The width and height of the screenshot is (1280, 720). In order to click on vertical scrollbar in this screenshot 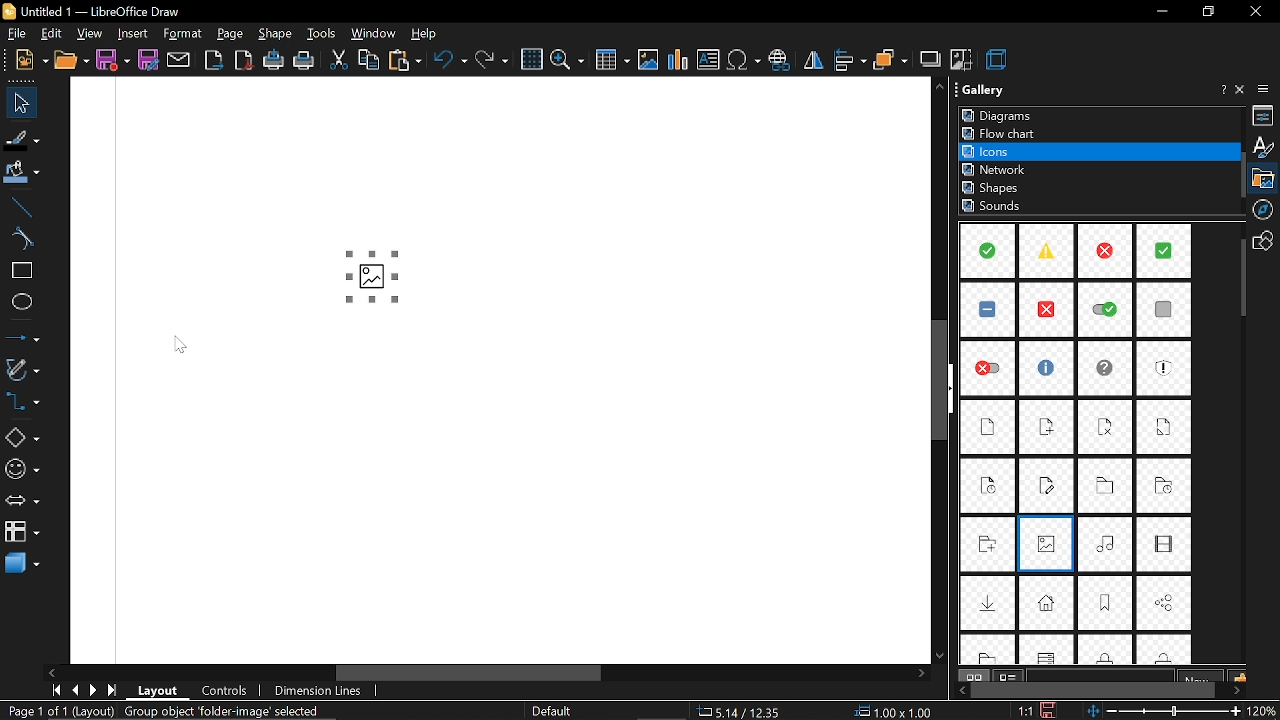, I will do `click(944, 384)`.